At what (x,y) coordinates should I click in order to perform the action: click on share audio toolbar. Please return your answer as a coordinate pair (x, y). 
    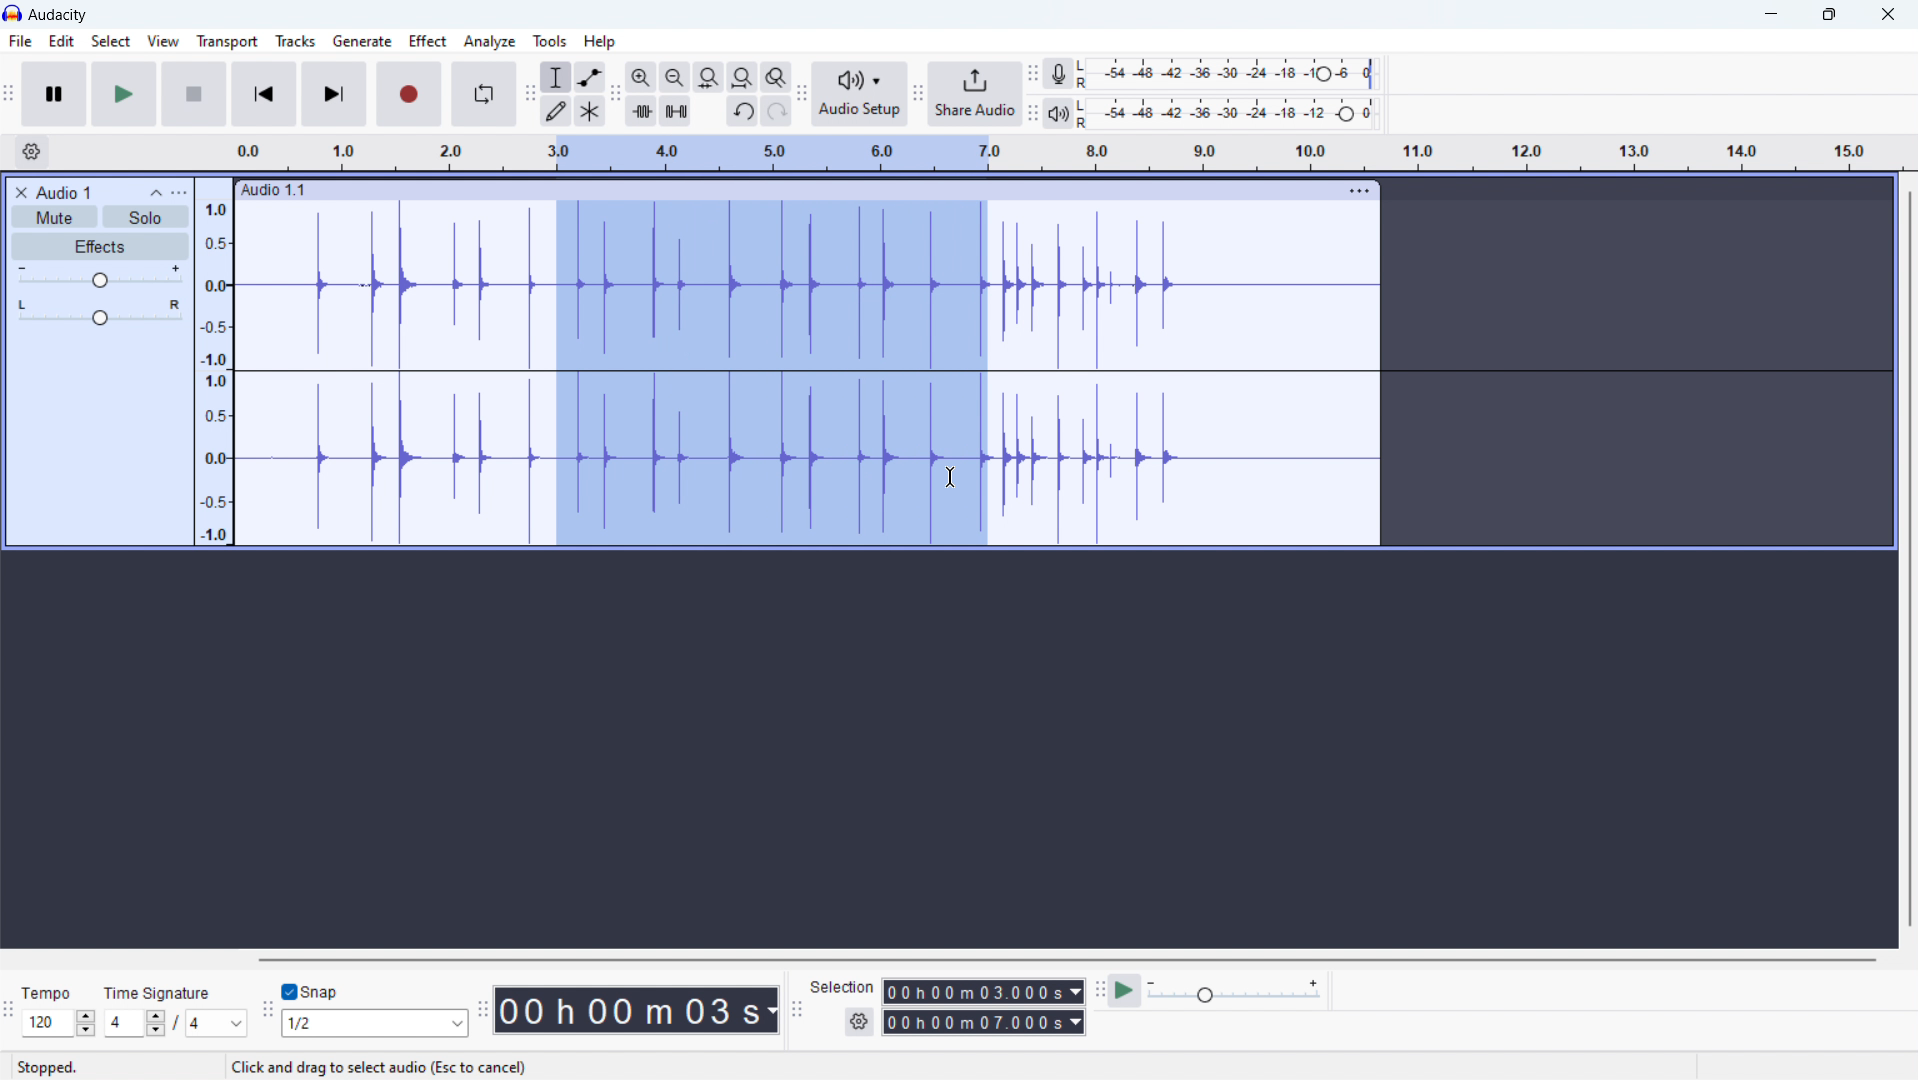
    Looking at the image, I should click on (918, 93).